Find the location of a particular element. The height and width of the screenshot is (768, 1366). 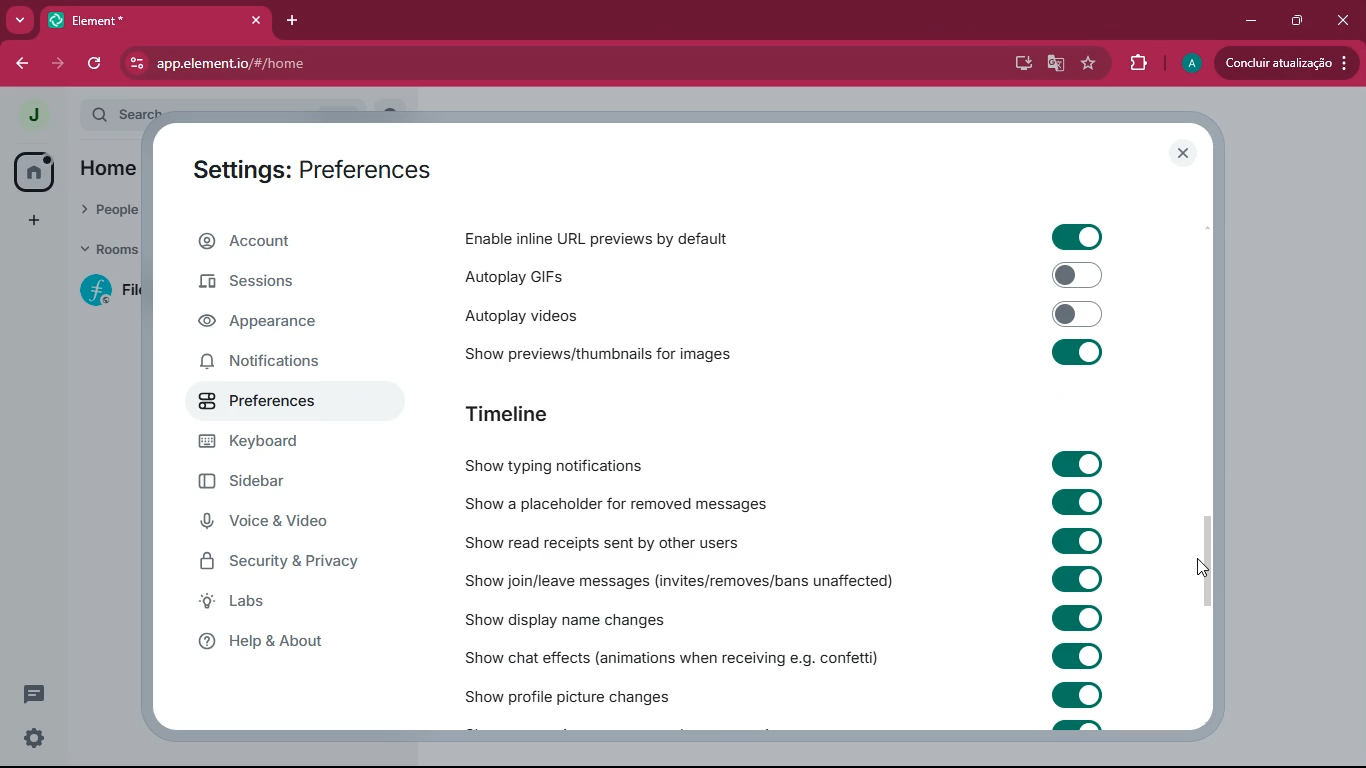

toggle on/off is located at coordinates (1077, 695).